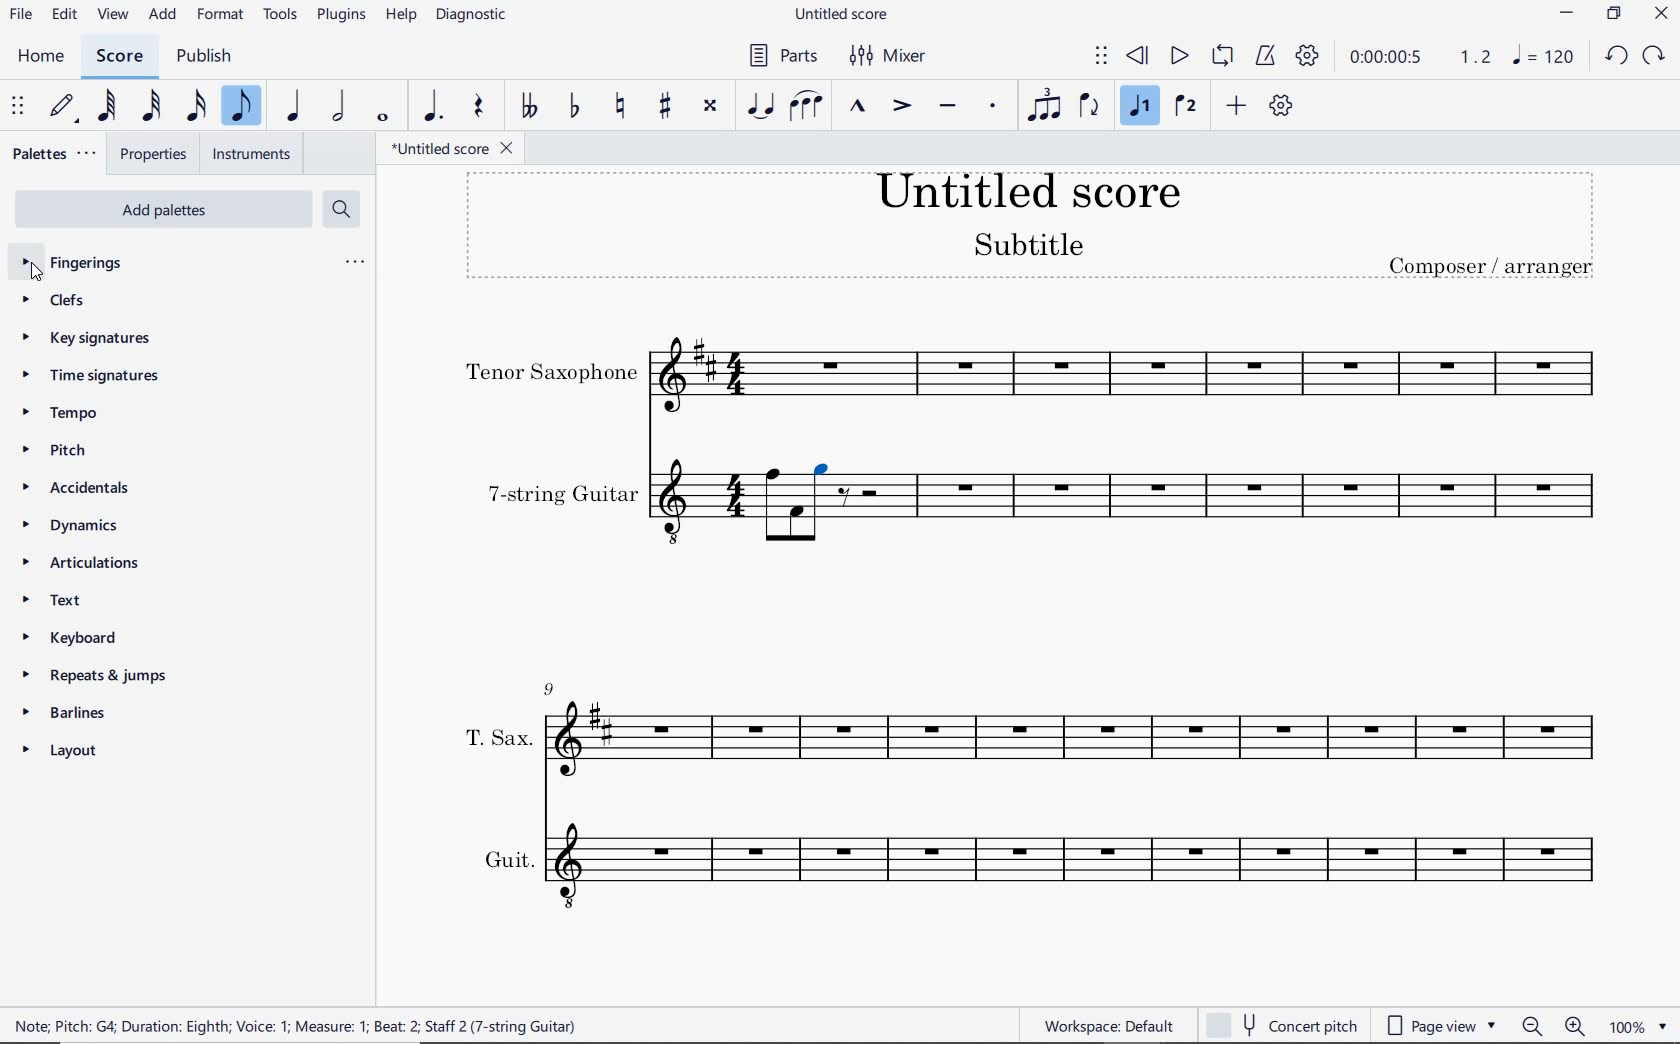 This screenshot has width=1680, height=1044. Describe the element at coordinates (381, 119) in the screenshot. I see `WHOLE NOTE` at that location.